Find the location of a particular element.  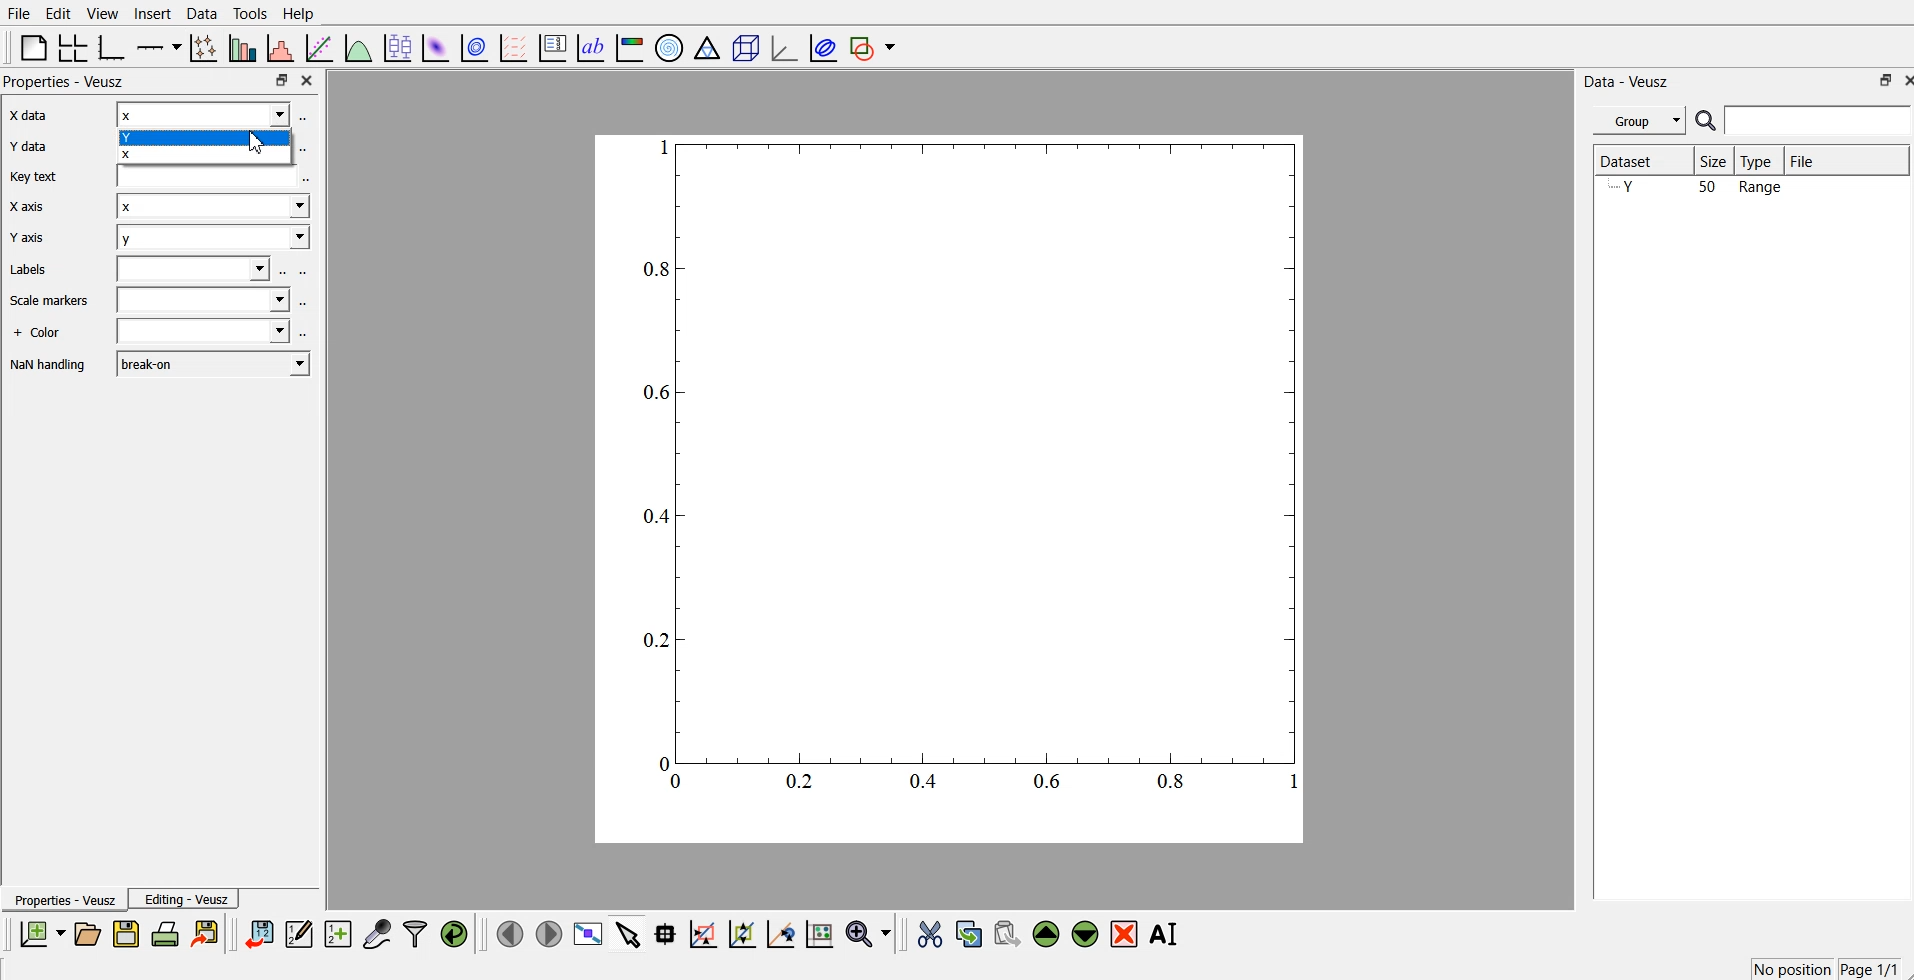

reload linked datas is located at coordinates (456, 935).